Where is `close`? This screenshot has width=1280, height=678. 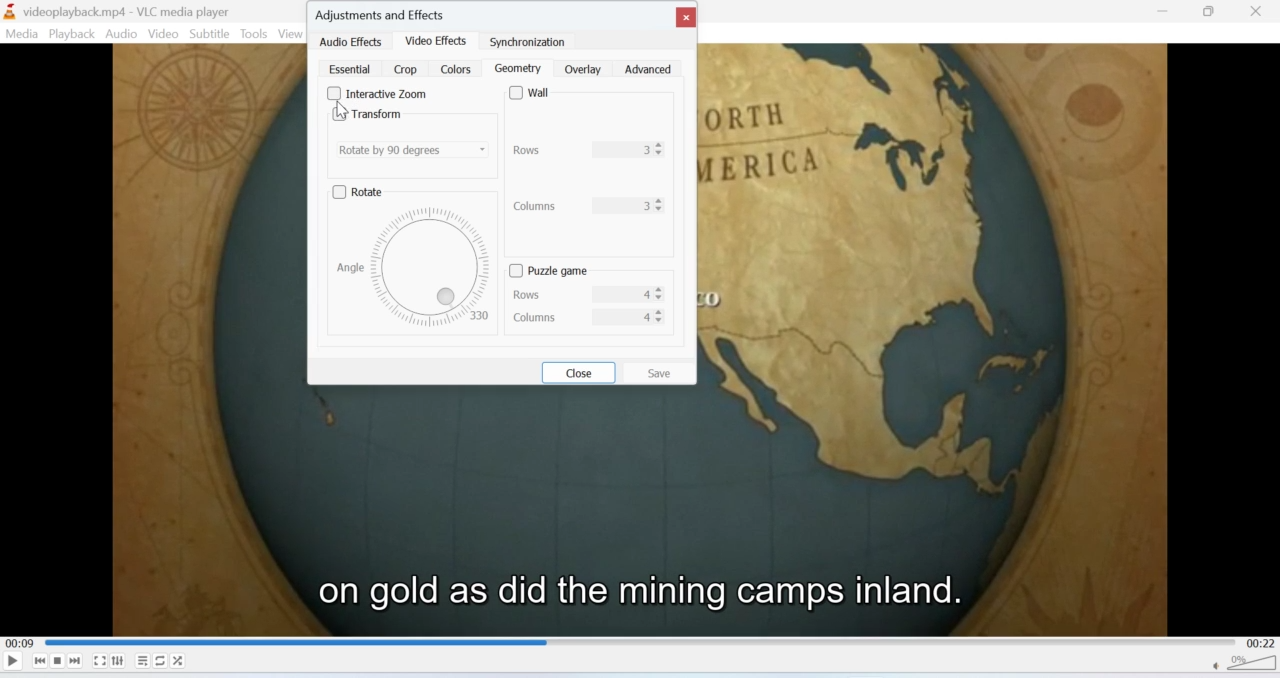 close is located at coordinates (686, 15).